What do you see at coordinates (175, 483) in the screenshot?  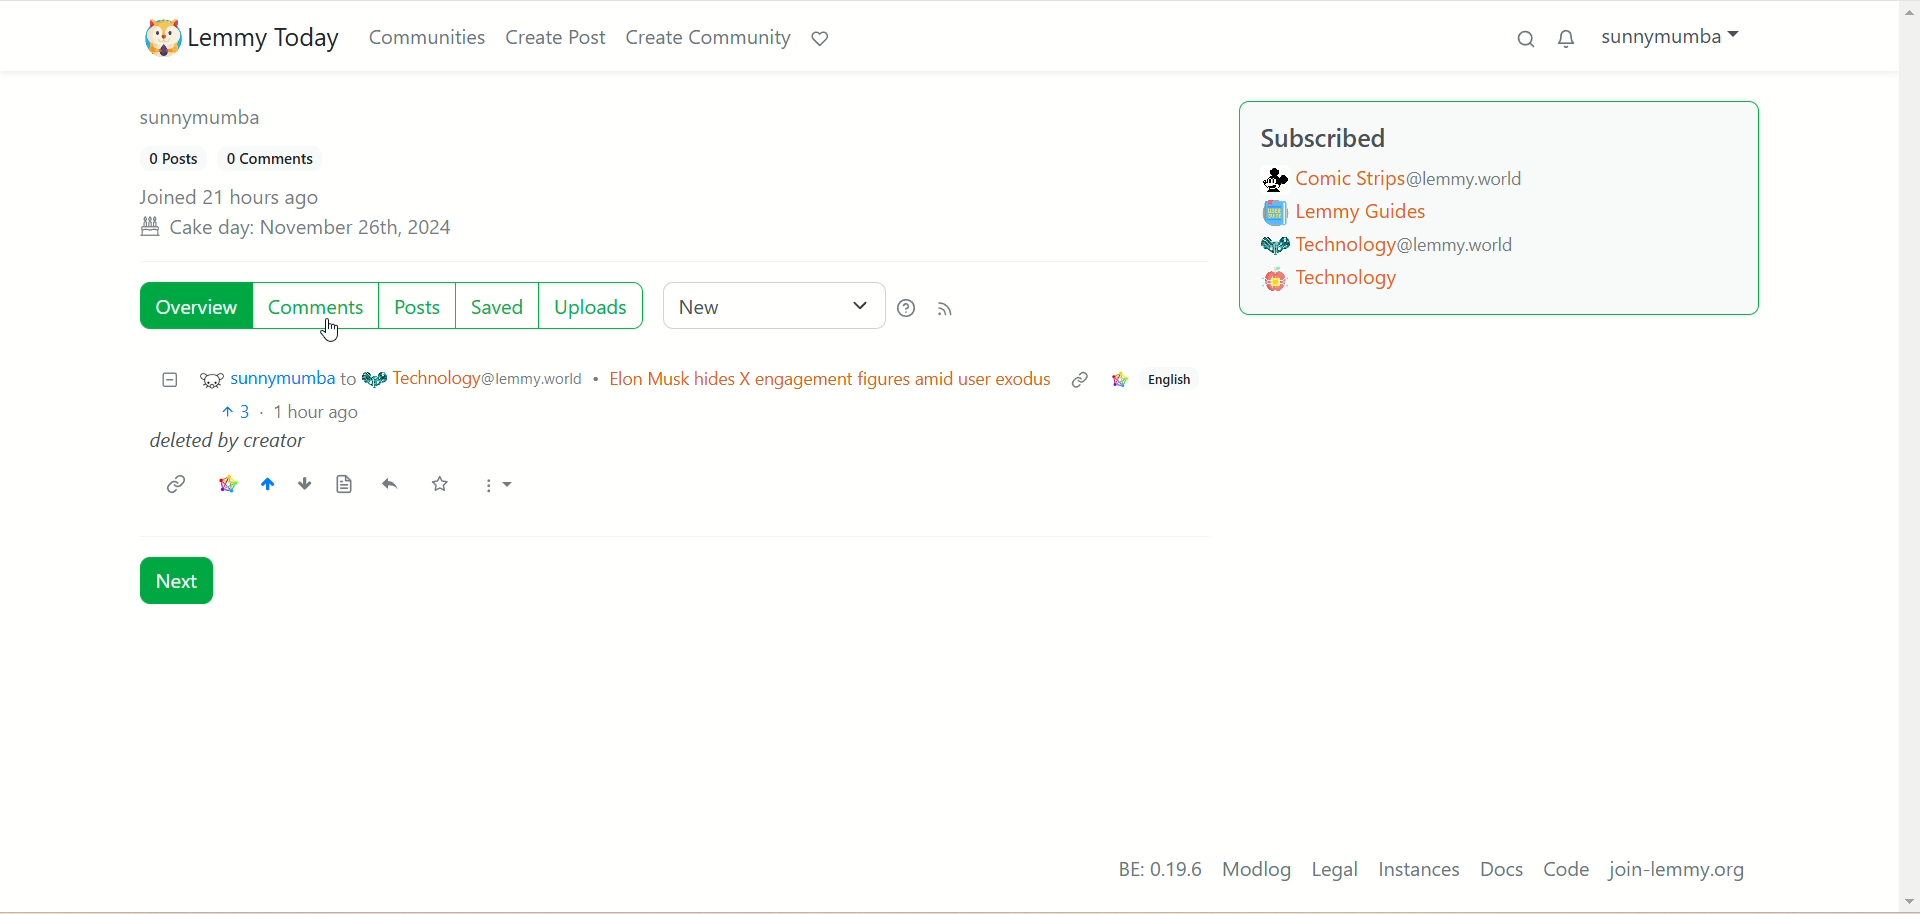 I see `link` at bounding box center [175, 483].